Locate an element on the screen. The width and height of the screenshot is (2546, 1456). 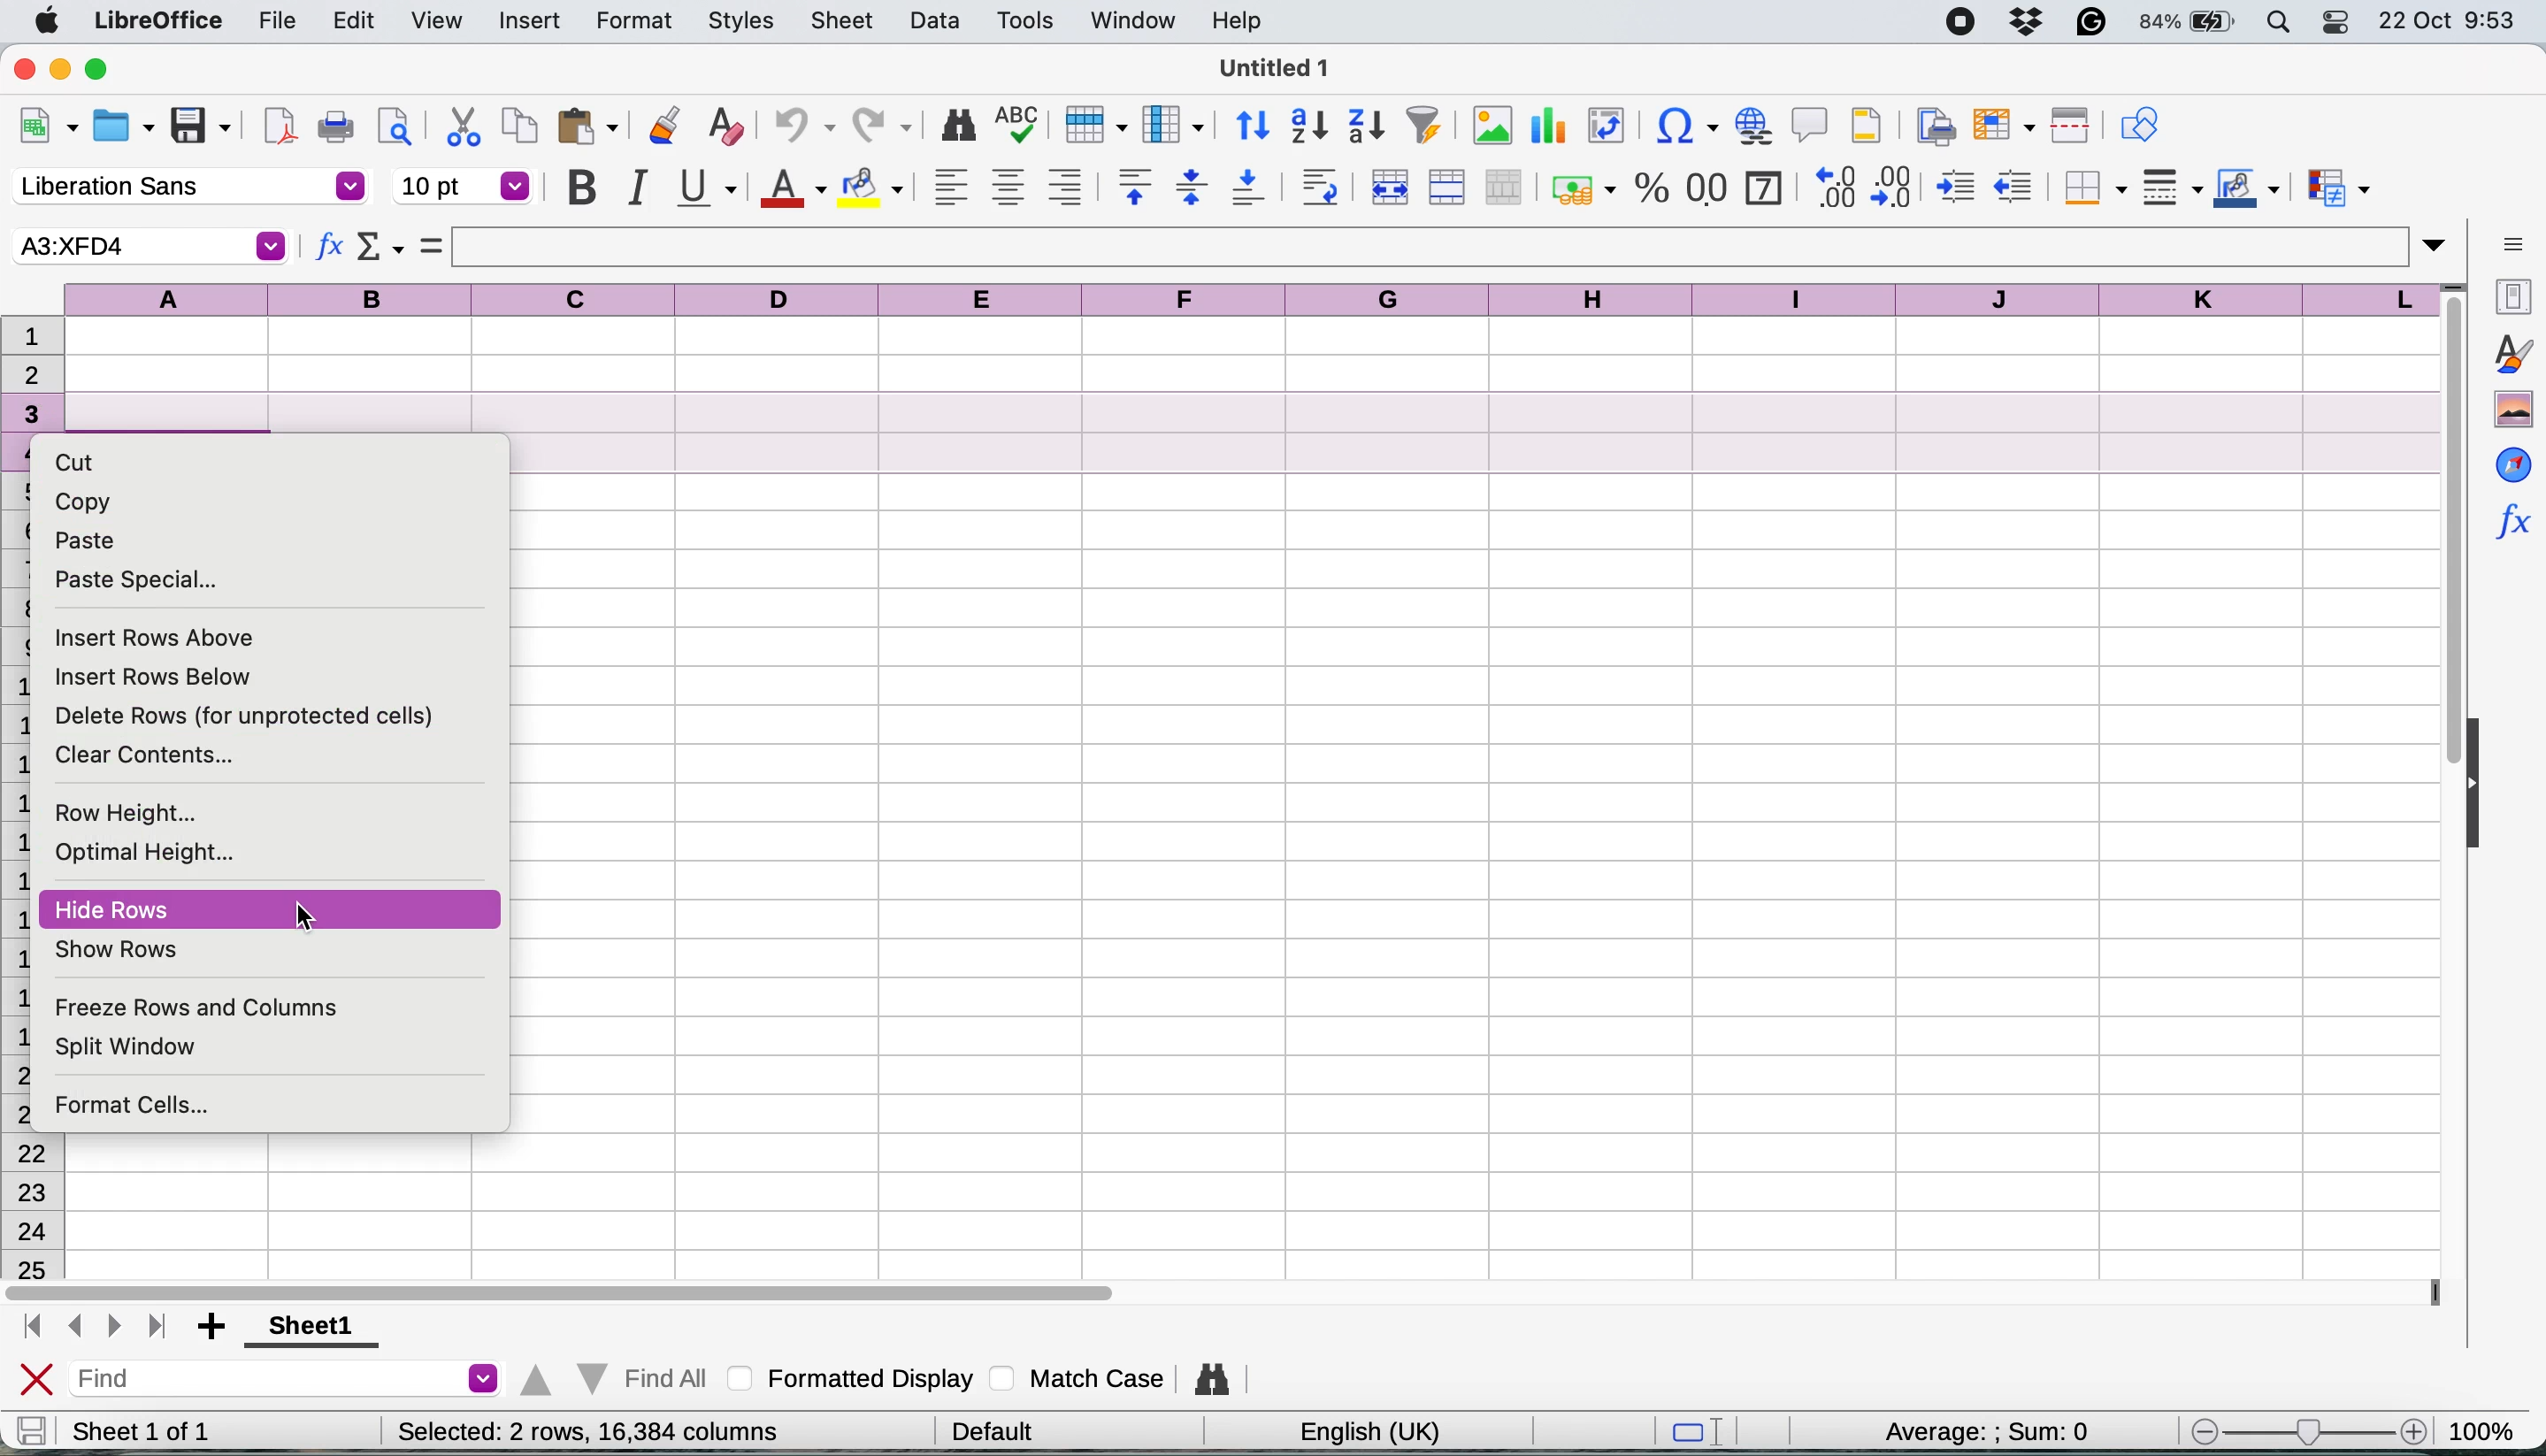
align bottom is located at coordinates (1250, 187).